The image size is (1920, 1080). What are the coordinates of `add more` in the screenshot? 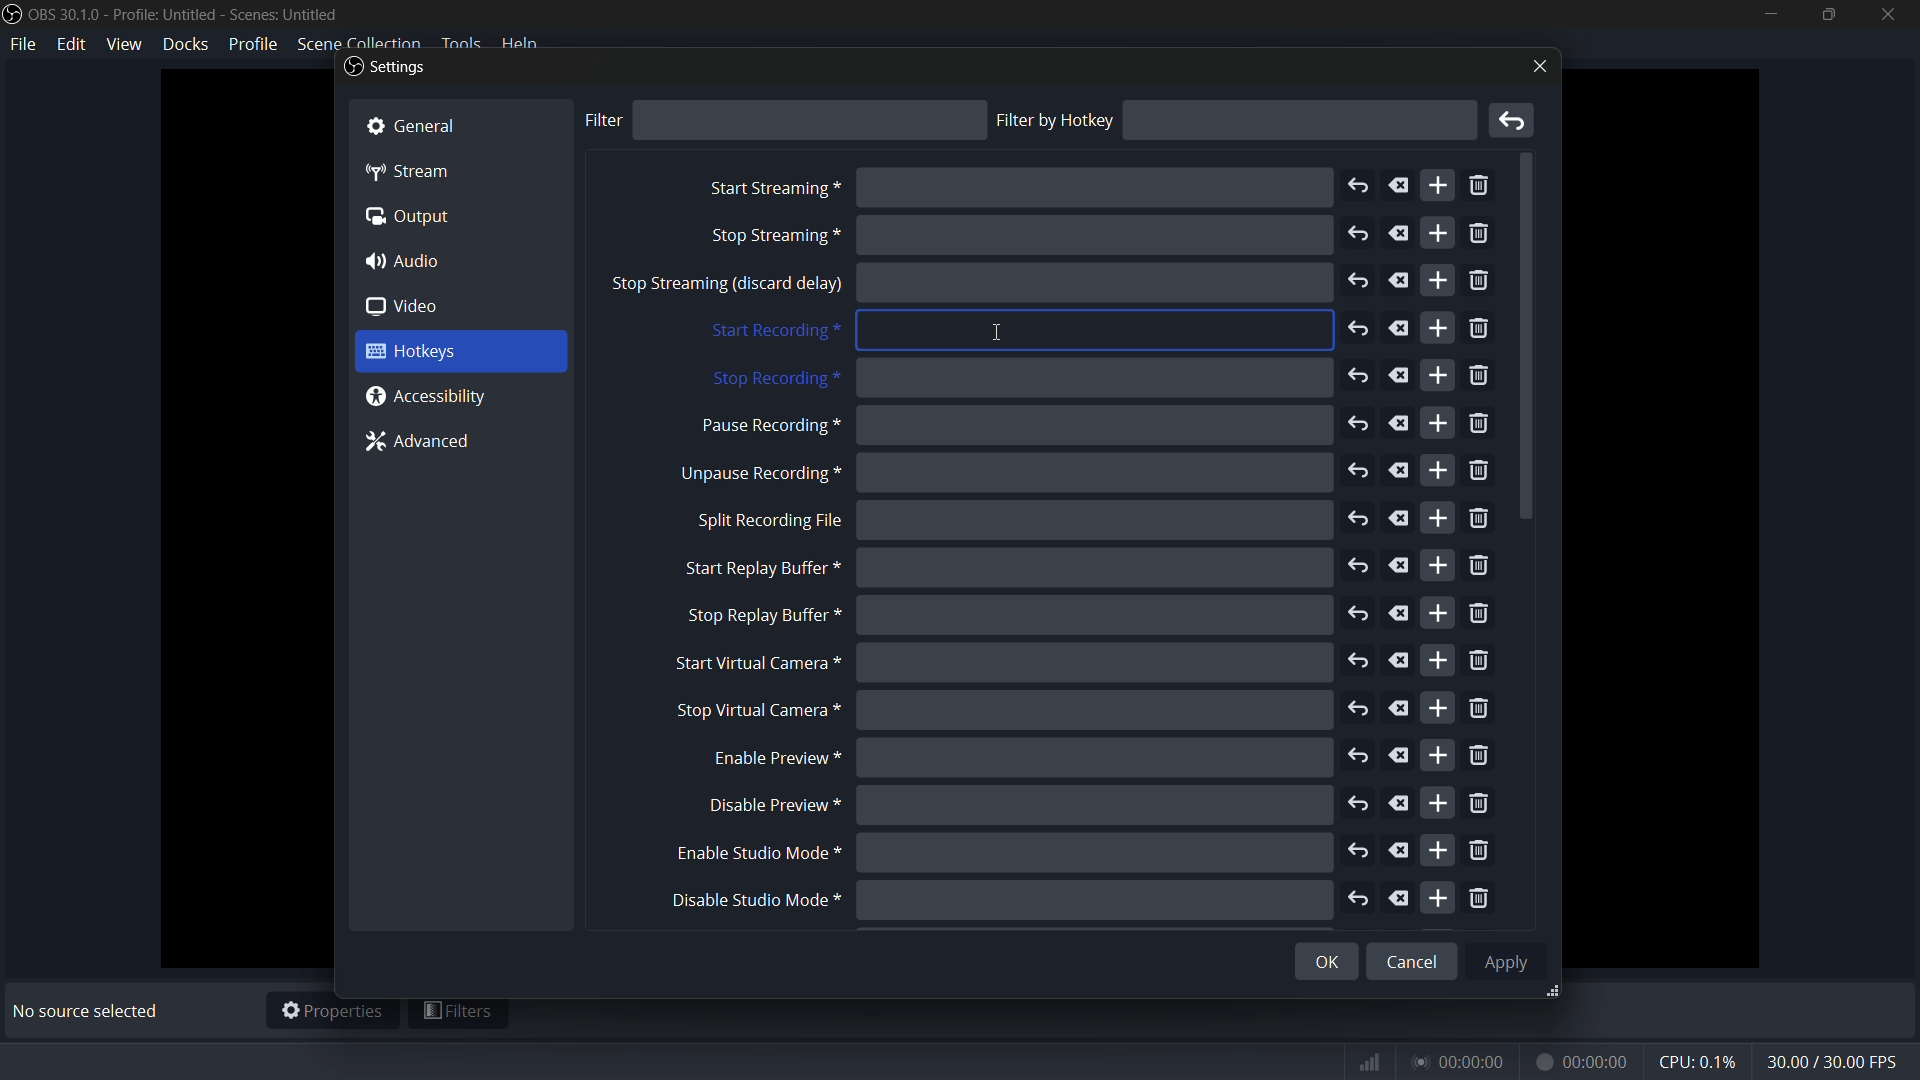 It's located at (1438, 187).